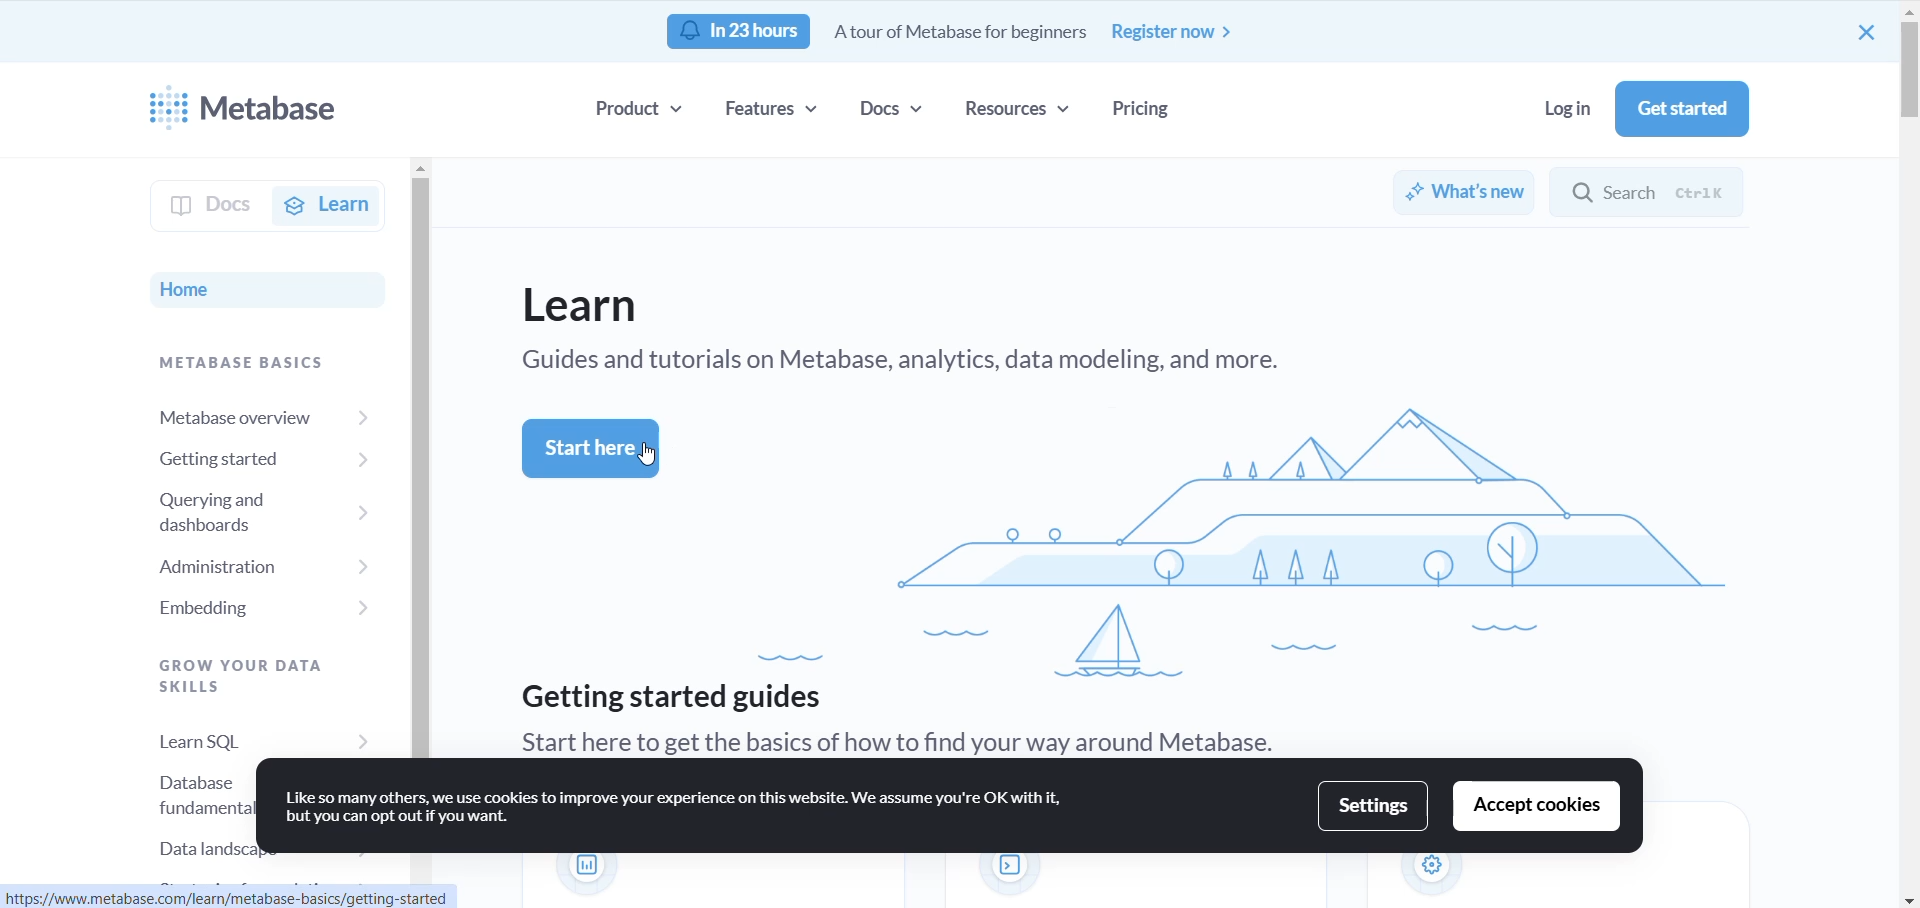  What do you see at coordinates (773, 110) in the screenshot?
I see `features` at bounding box center [773, 110].